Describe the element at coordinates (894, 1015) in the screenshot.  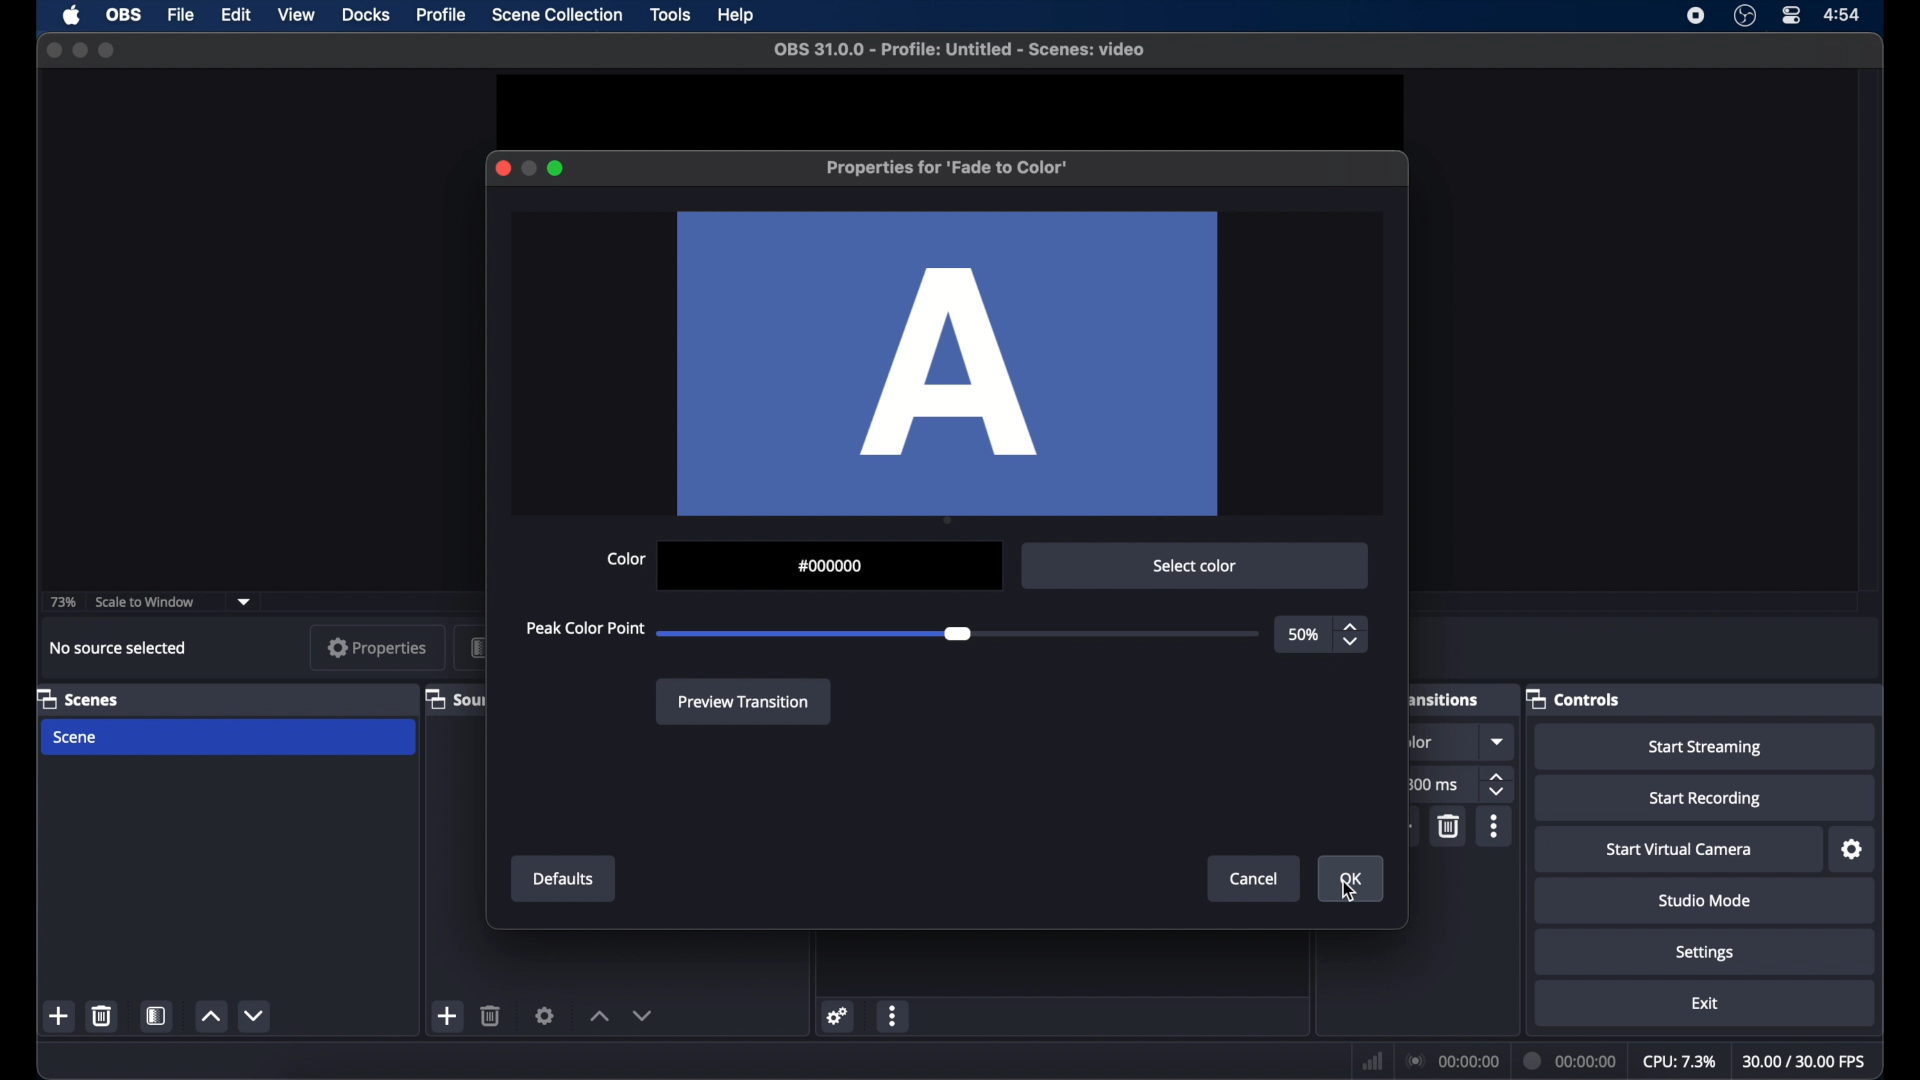
I see `more options` at that location.